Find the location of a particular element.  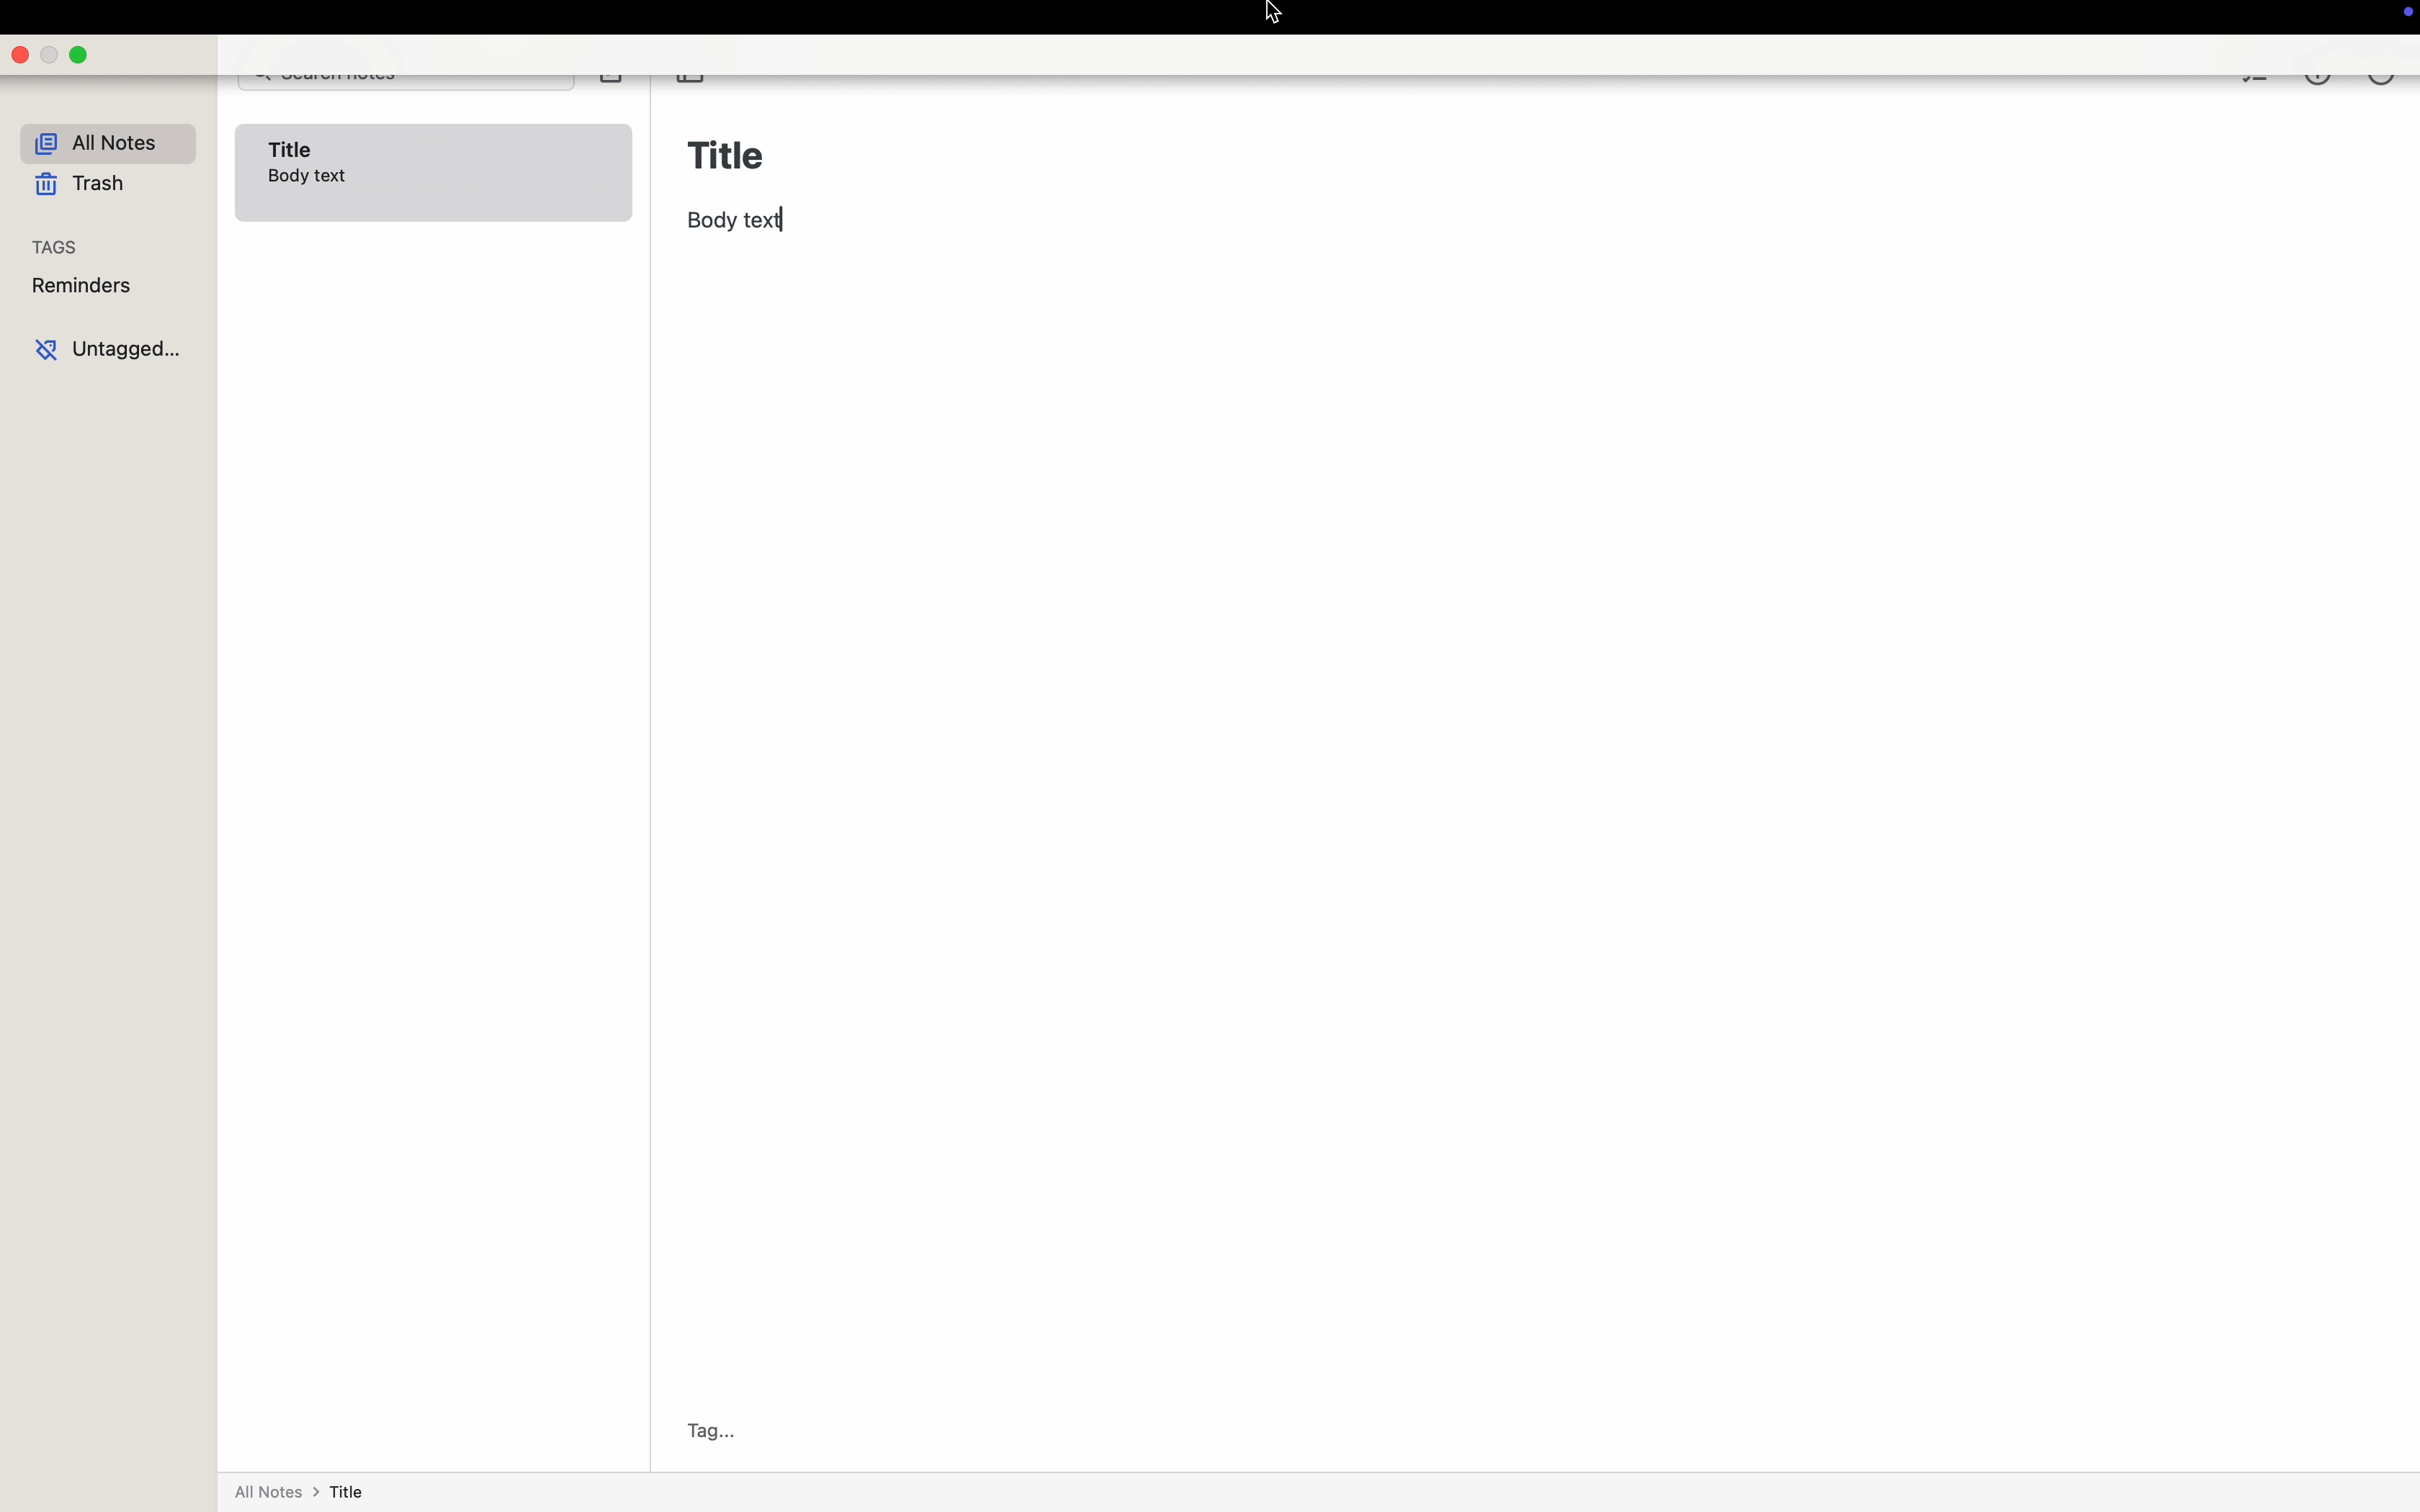

reminders is located at coordinates (107, 288).